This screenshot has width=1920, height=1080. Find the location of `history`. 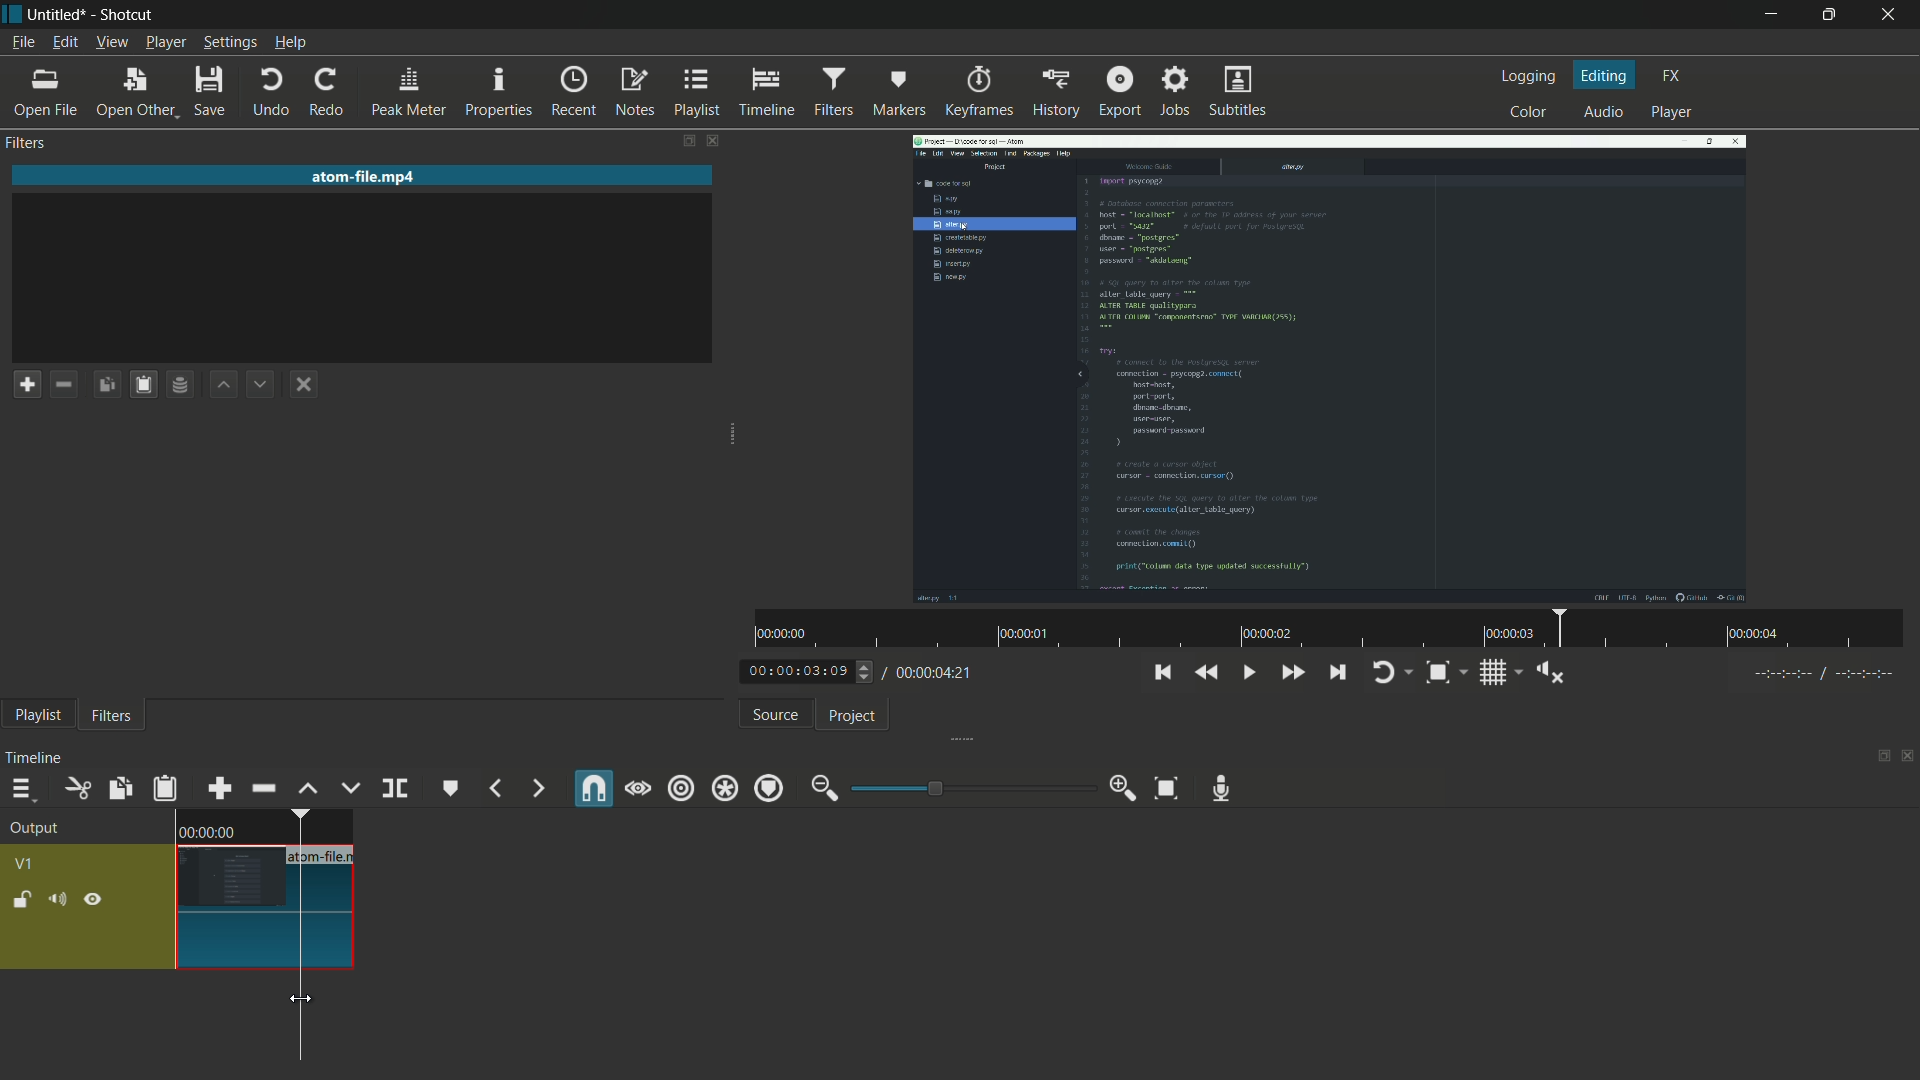

history is located at coordinates (1057, 93).